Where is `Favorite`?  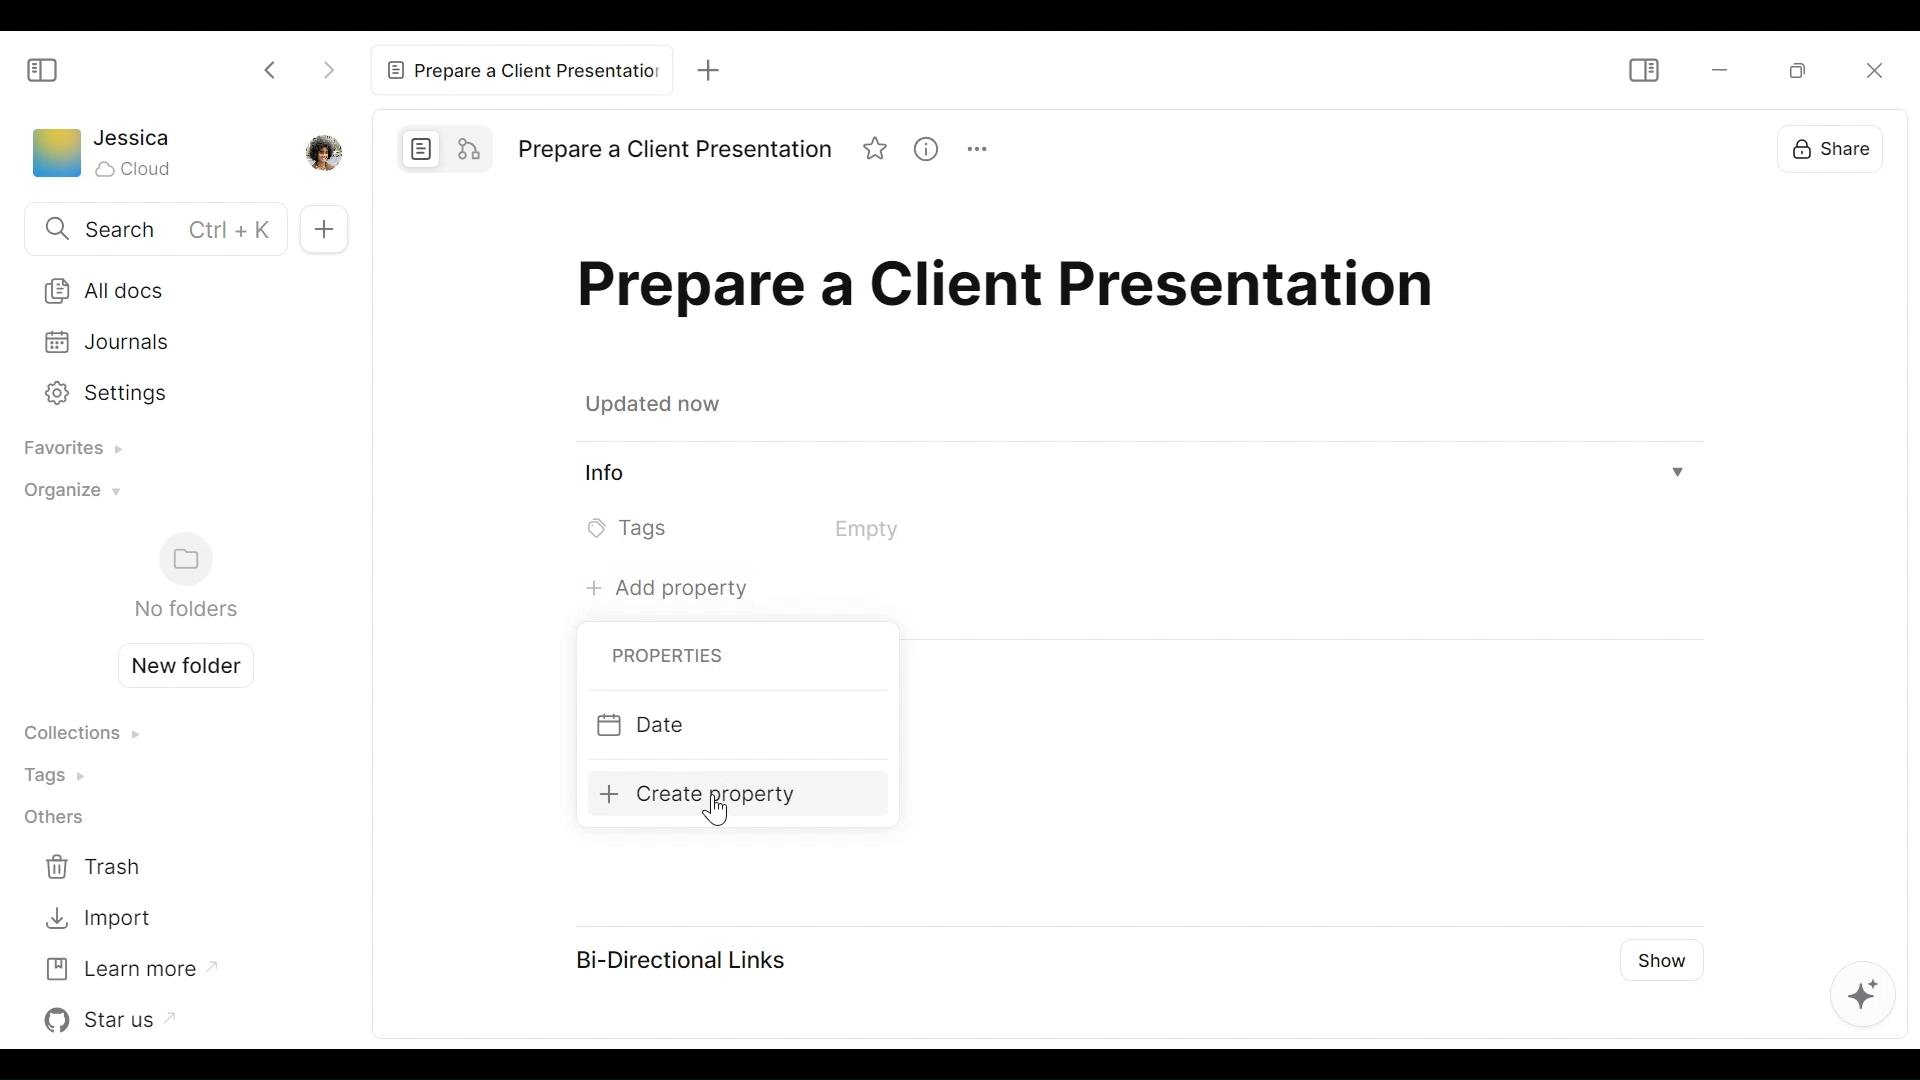 Favorite is located at coordinates (877, 151).